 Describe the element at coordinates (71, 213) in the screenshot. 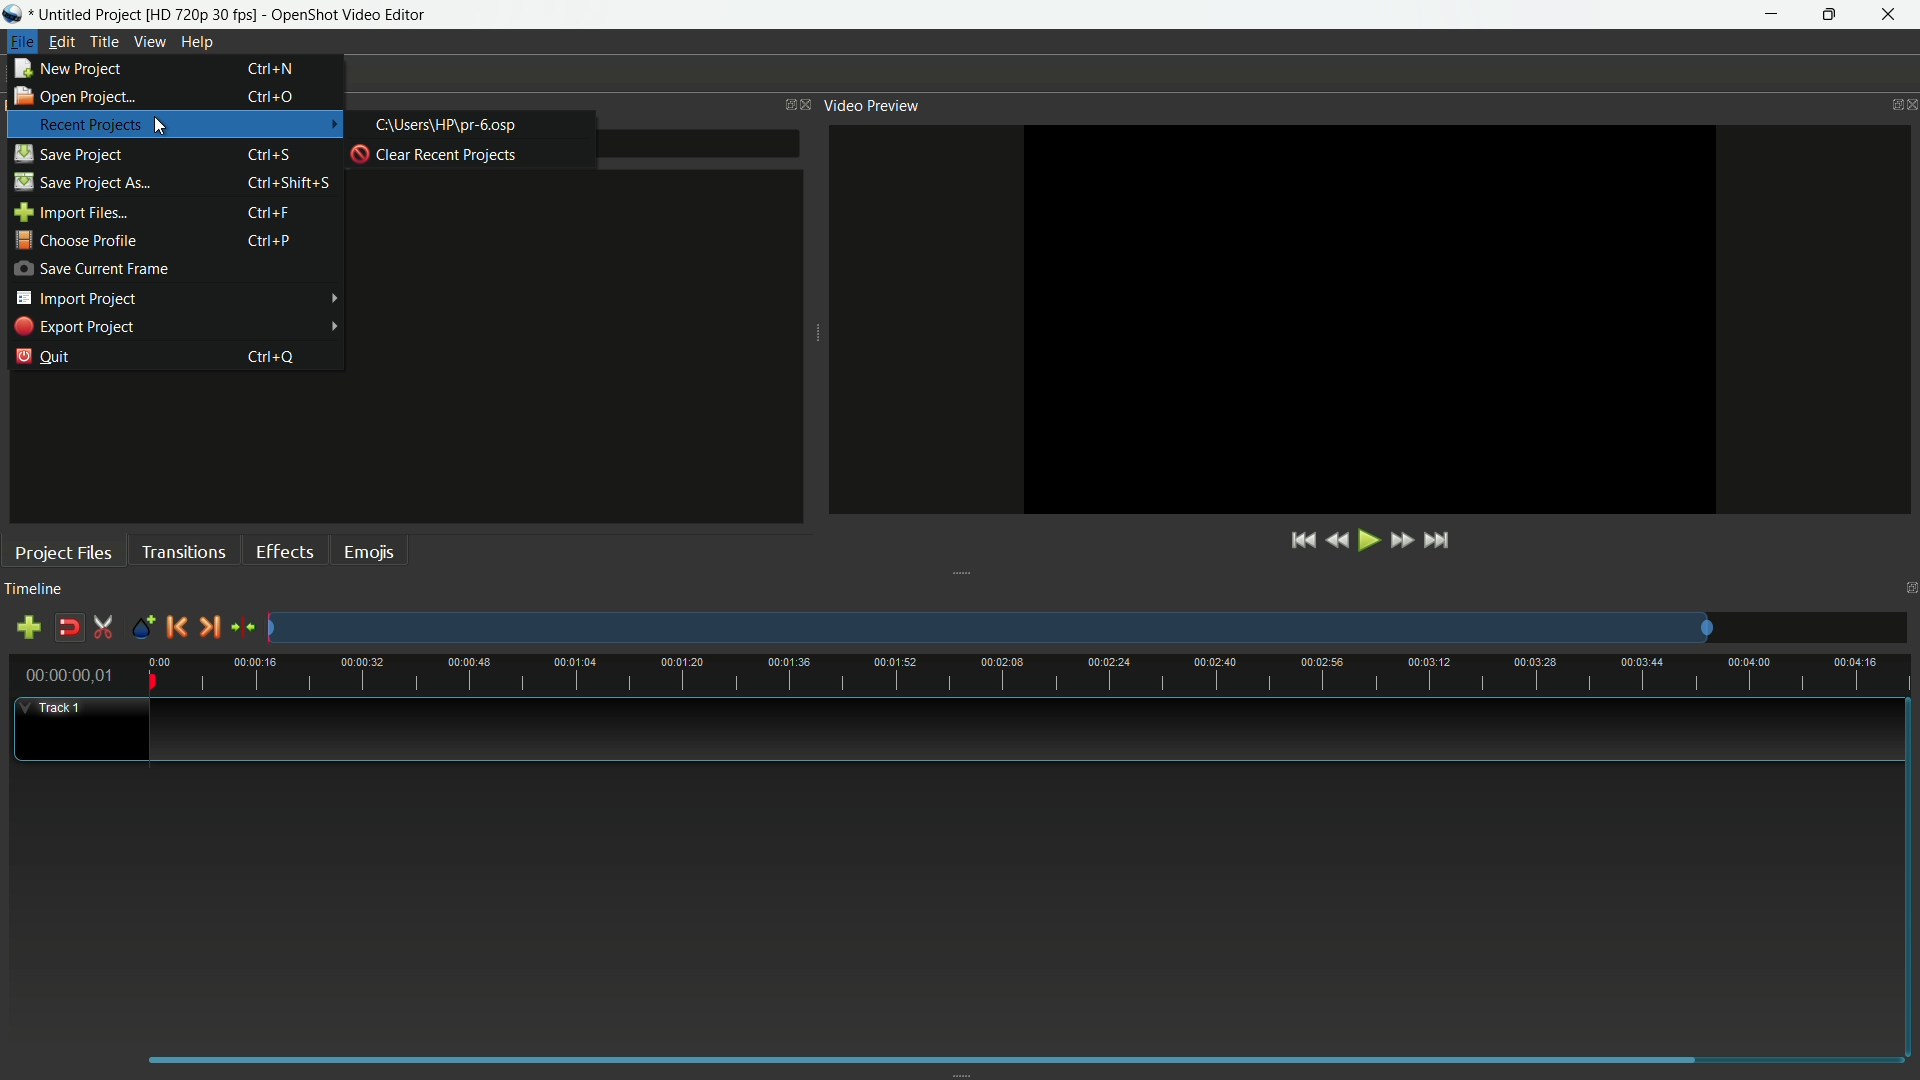

I see `import files` at that location.